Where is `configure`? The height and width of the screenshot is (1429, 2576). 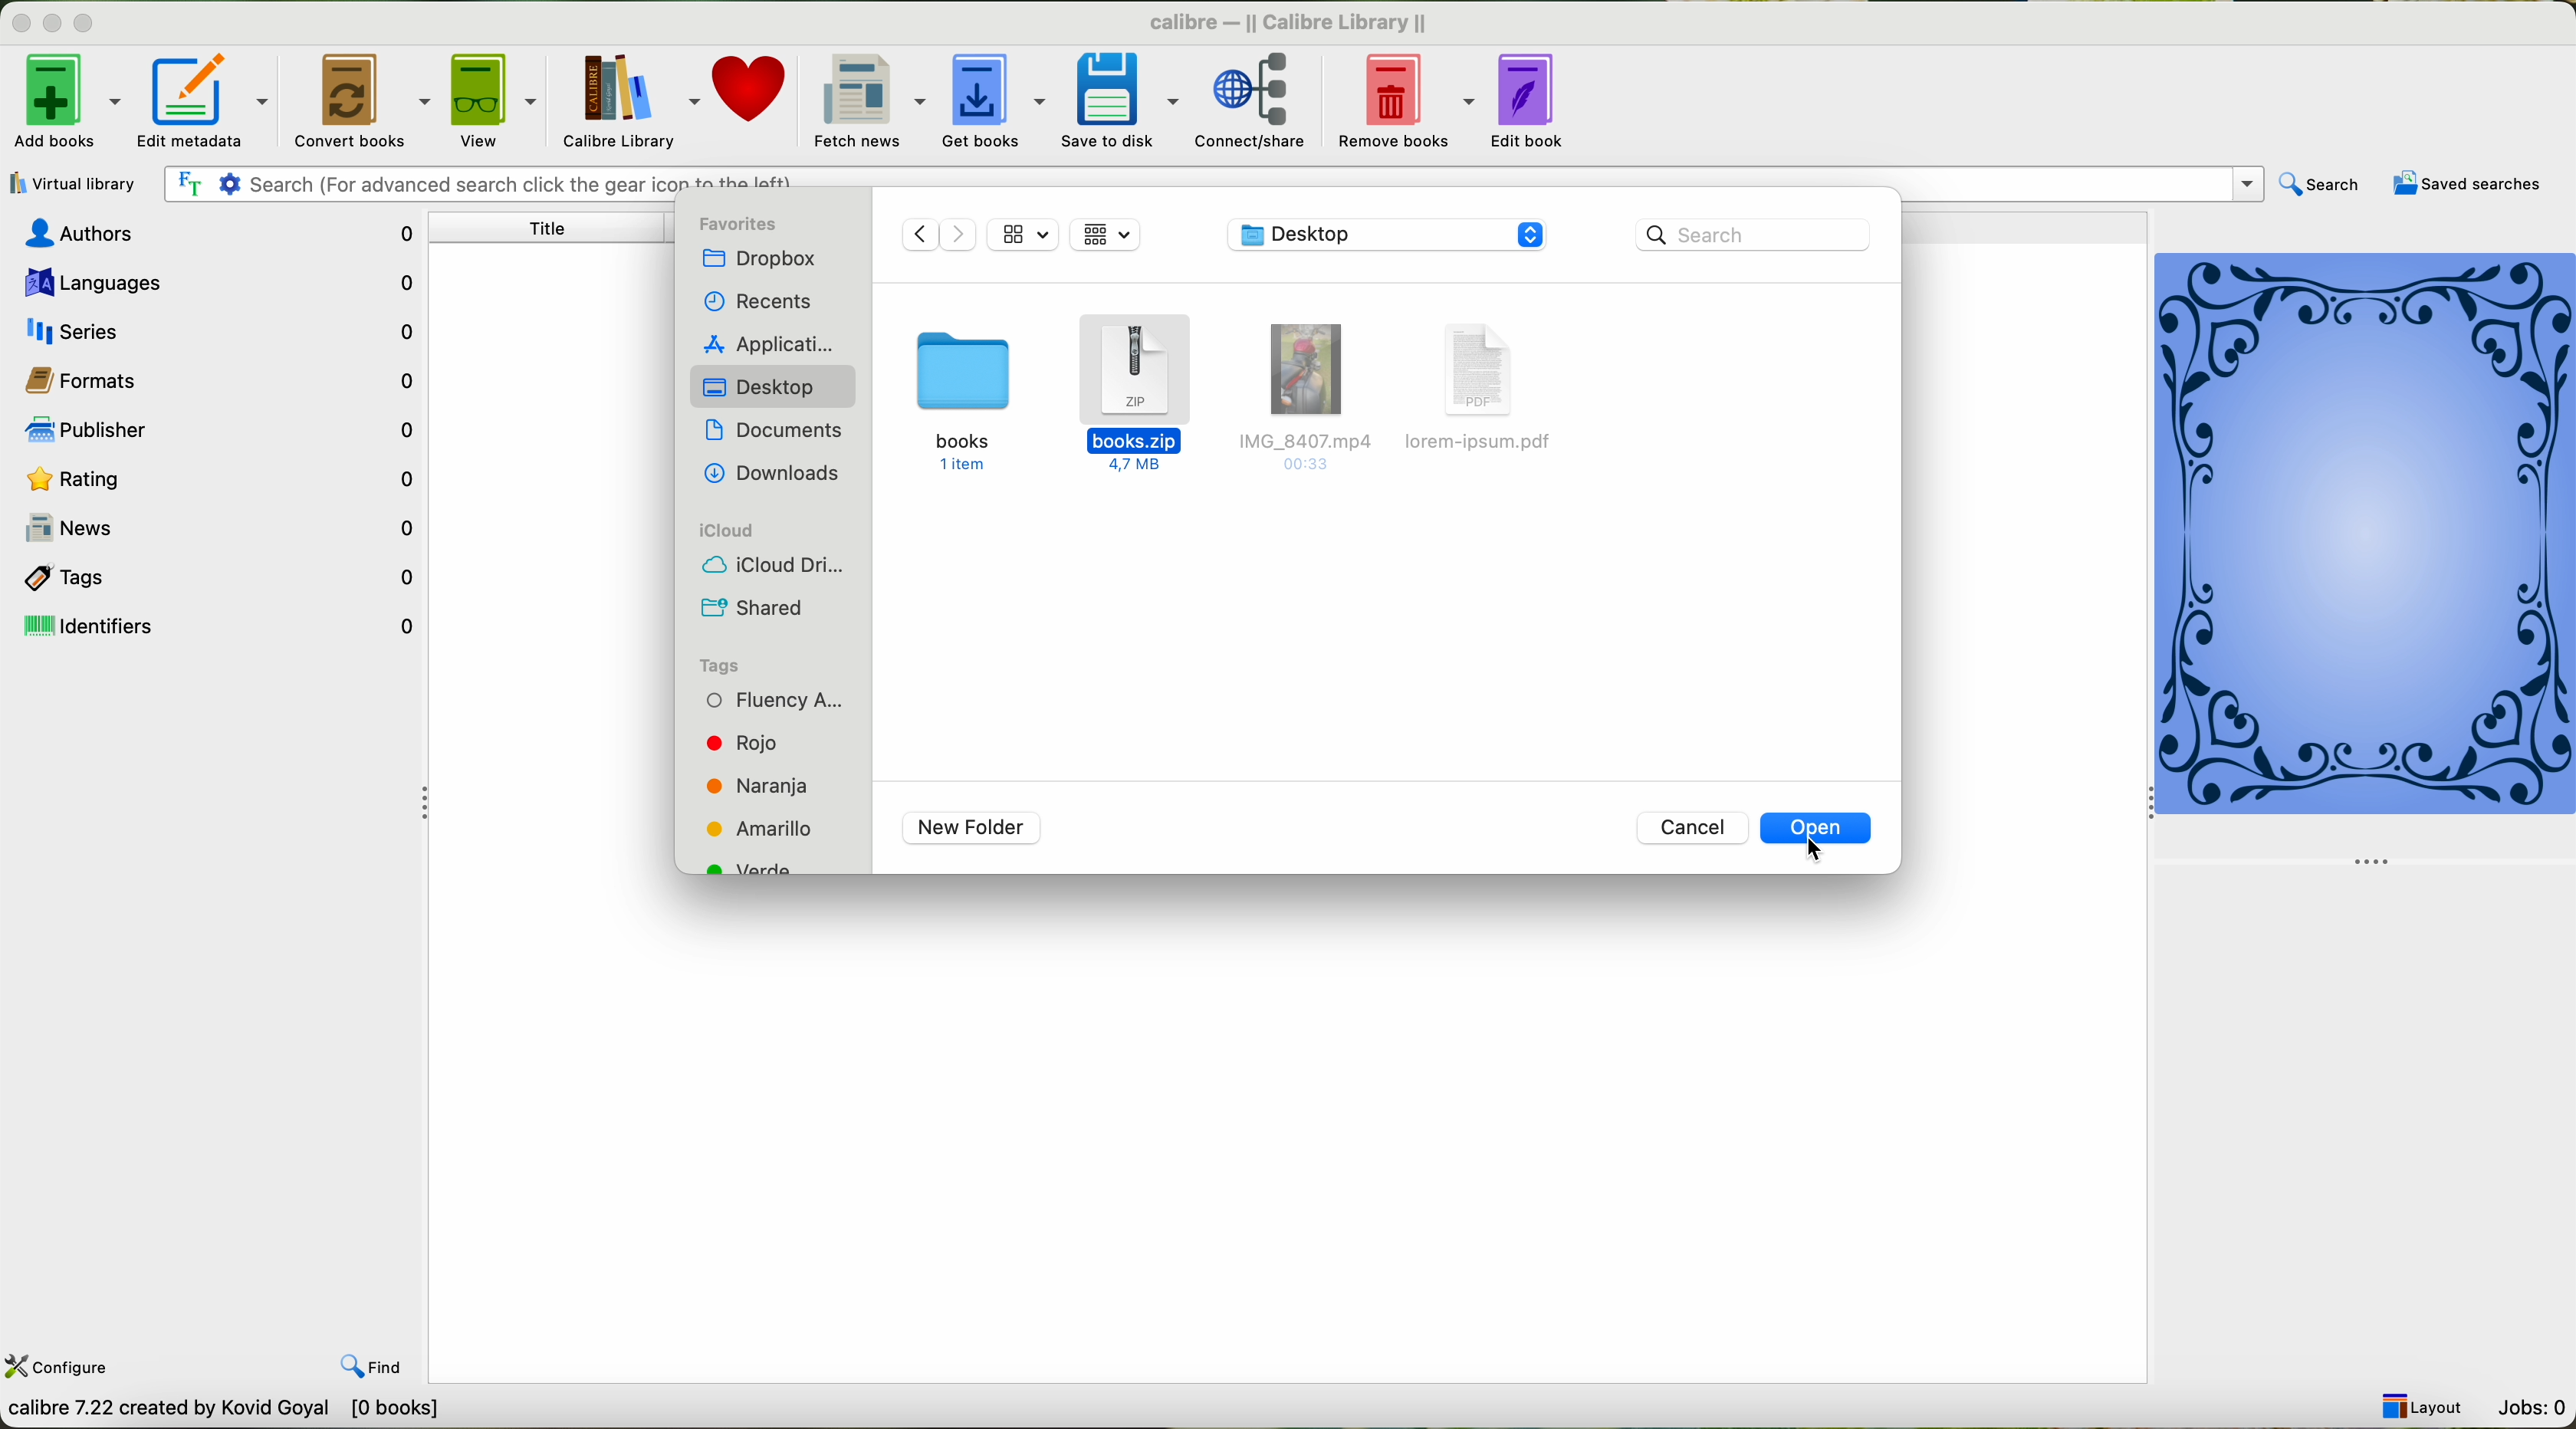 configure is located at coordinates (59, 1367).